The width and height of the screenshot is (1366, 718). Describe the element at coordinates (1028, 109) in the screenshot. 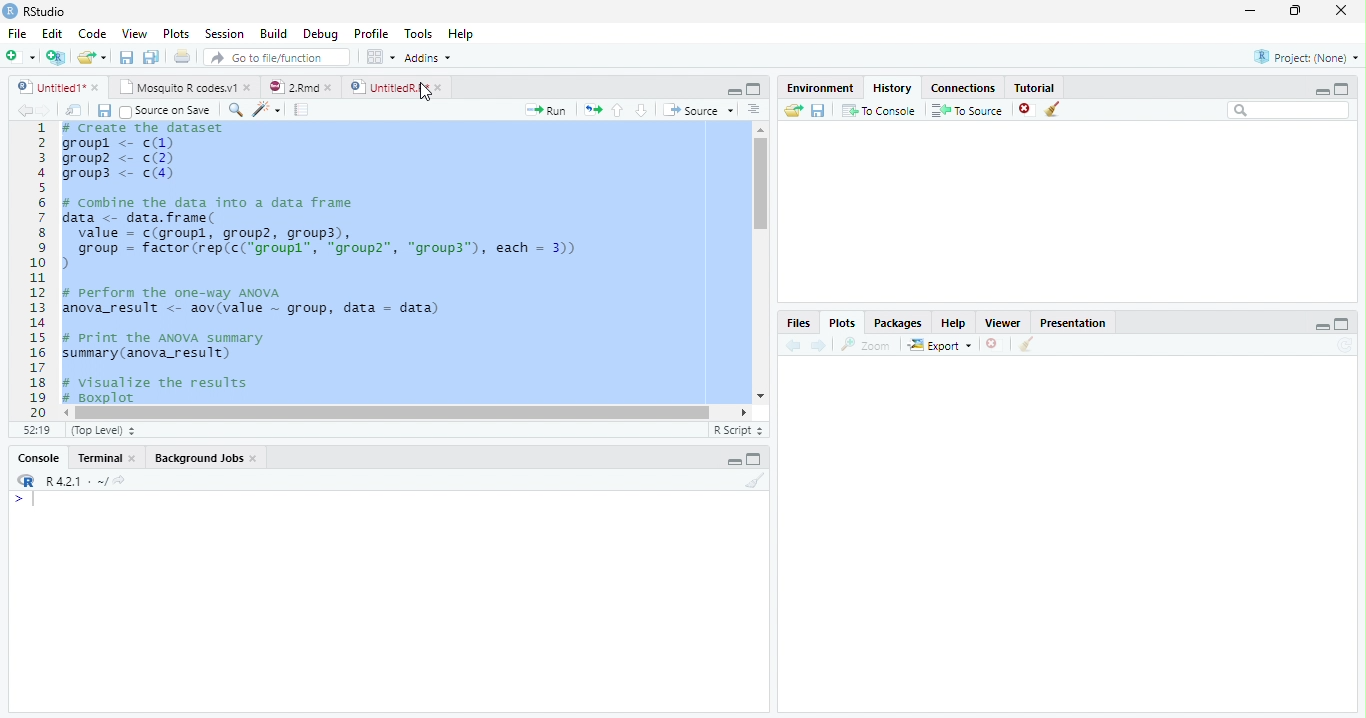

I see `Delete file` at that location.